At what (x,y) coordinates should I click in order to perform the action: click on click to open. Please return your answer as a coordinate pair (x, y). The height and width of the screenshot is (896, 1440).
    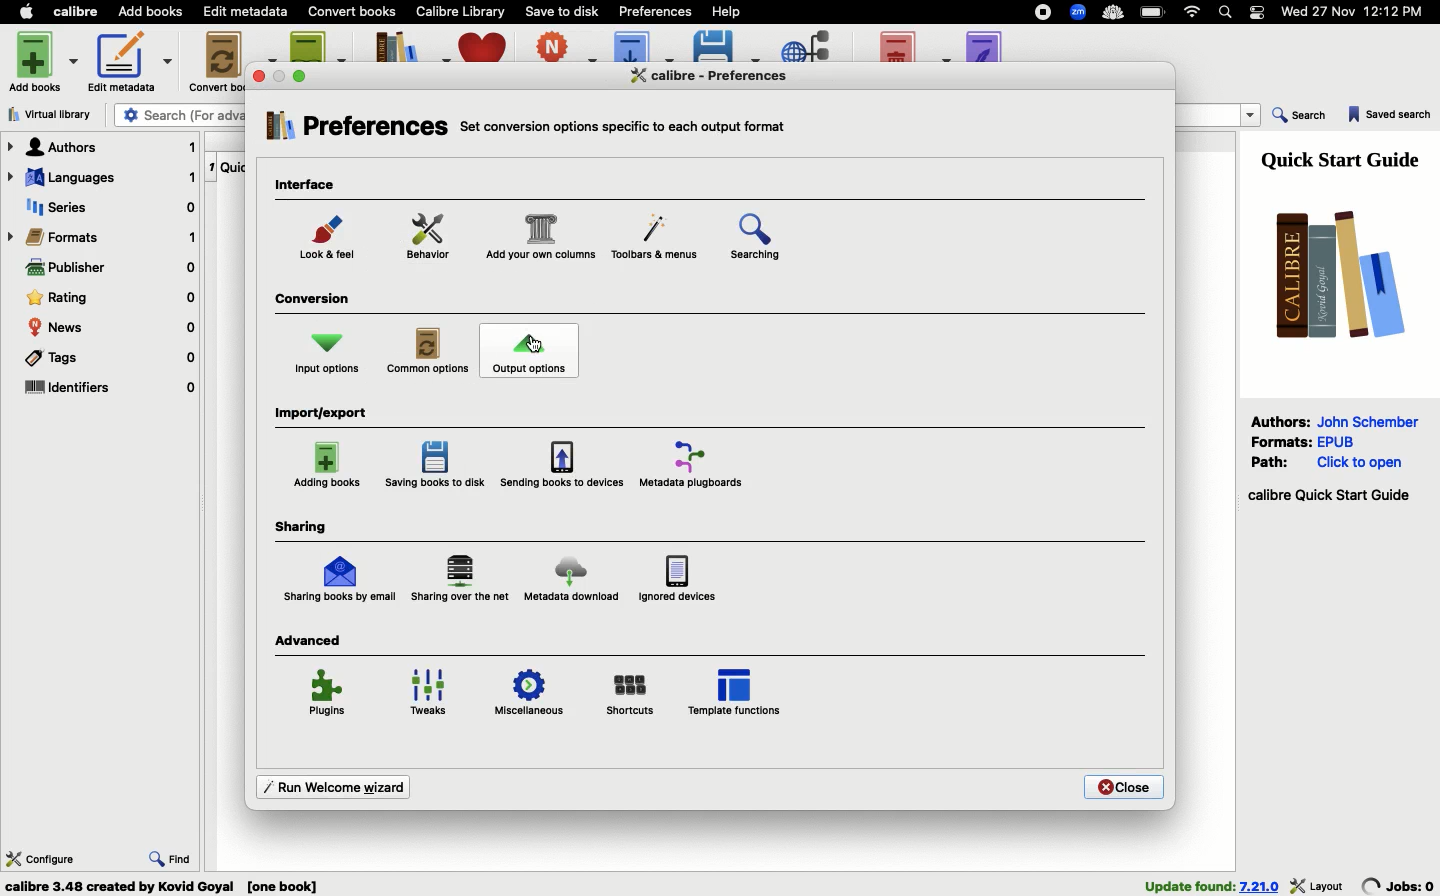
    Looking at the image, I should click on (1360, 463).